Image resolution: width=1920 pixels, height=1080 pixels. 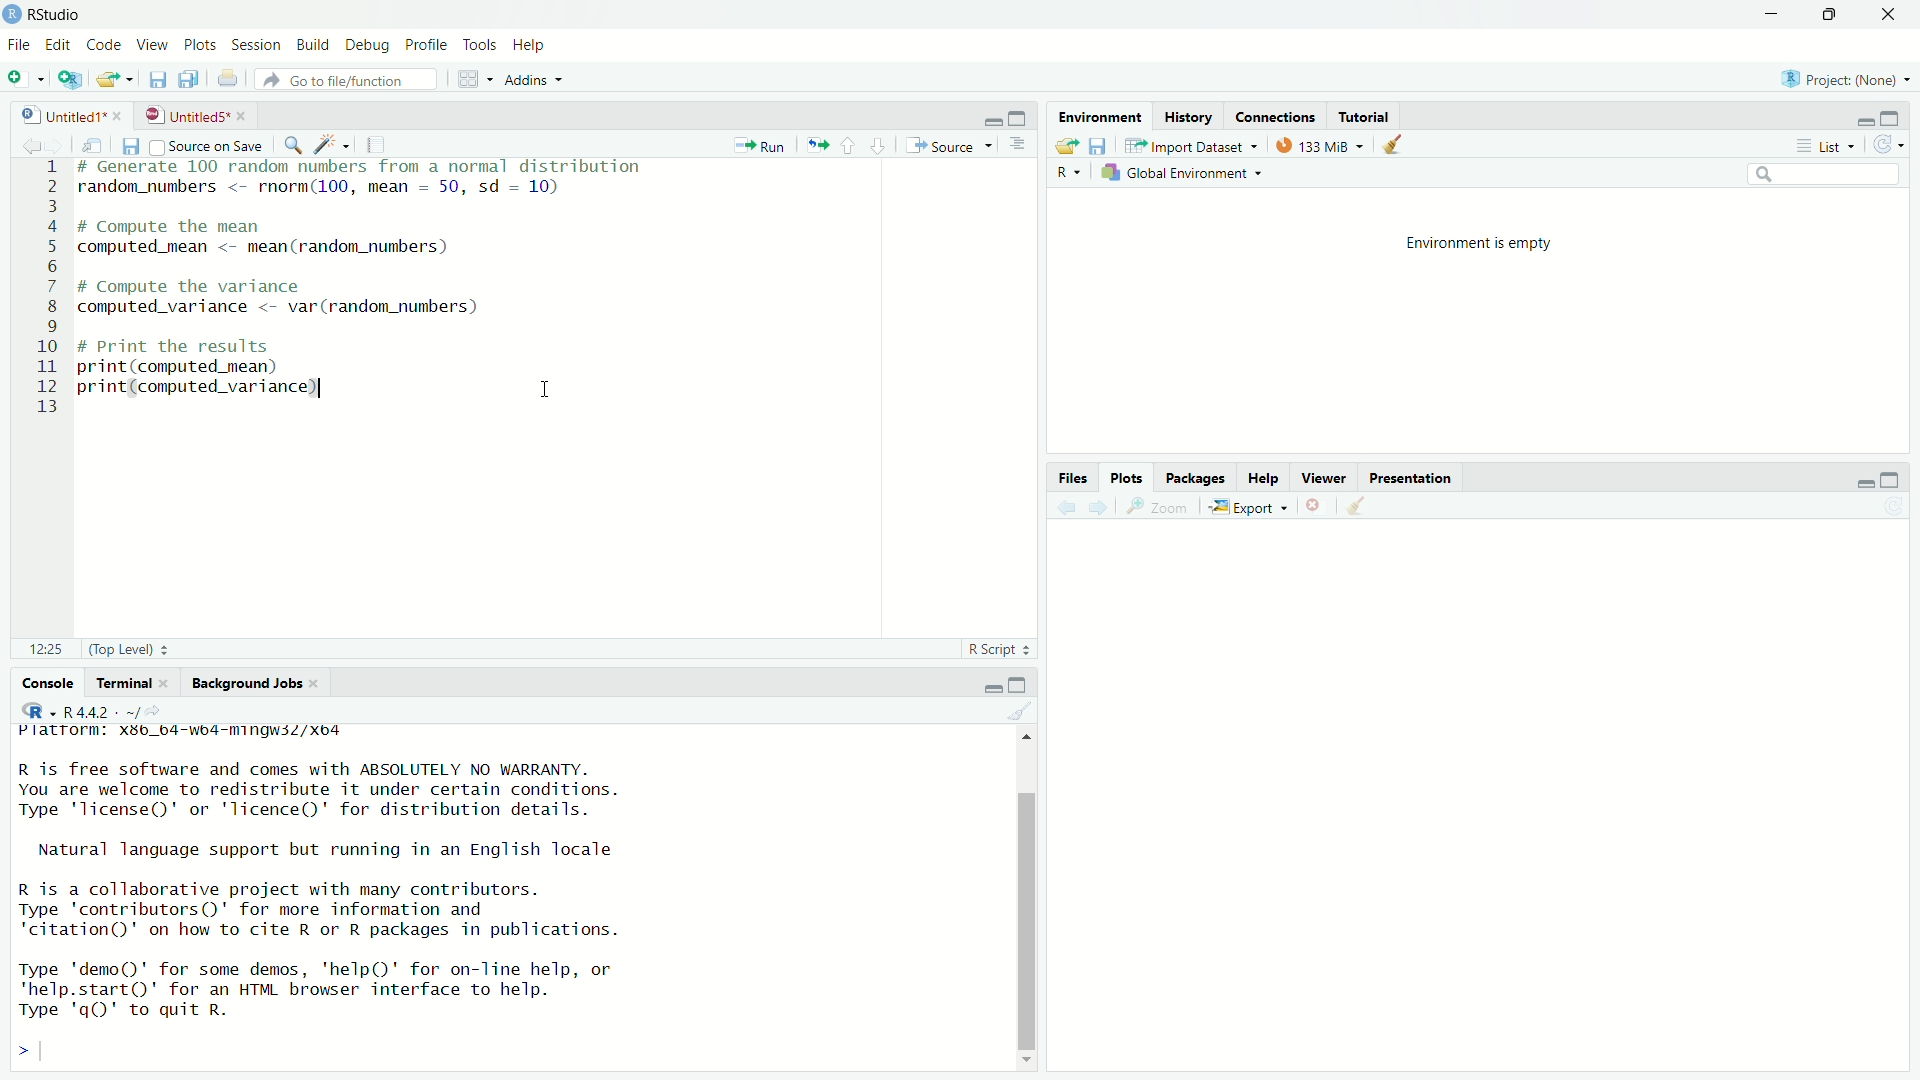 What do you see at coordinates (332, 910) in the screenshot?
I see `R is a collaborative project with many contributors.
Type 'contributors()' for more information and
"citation" on how to cite R or R packages in publications.` at bounding box center [332, 910].